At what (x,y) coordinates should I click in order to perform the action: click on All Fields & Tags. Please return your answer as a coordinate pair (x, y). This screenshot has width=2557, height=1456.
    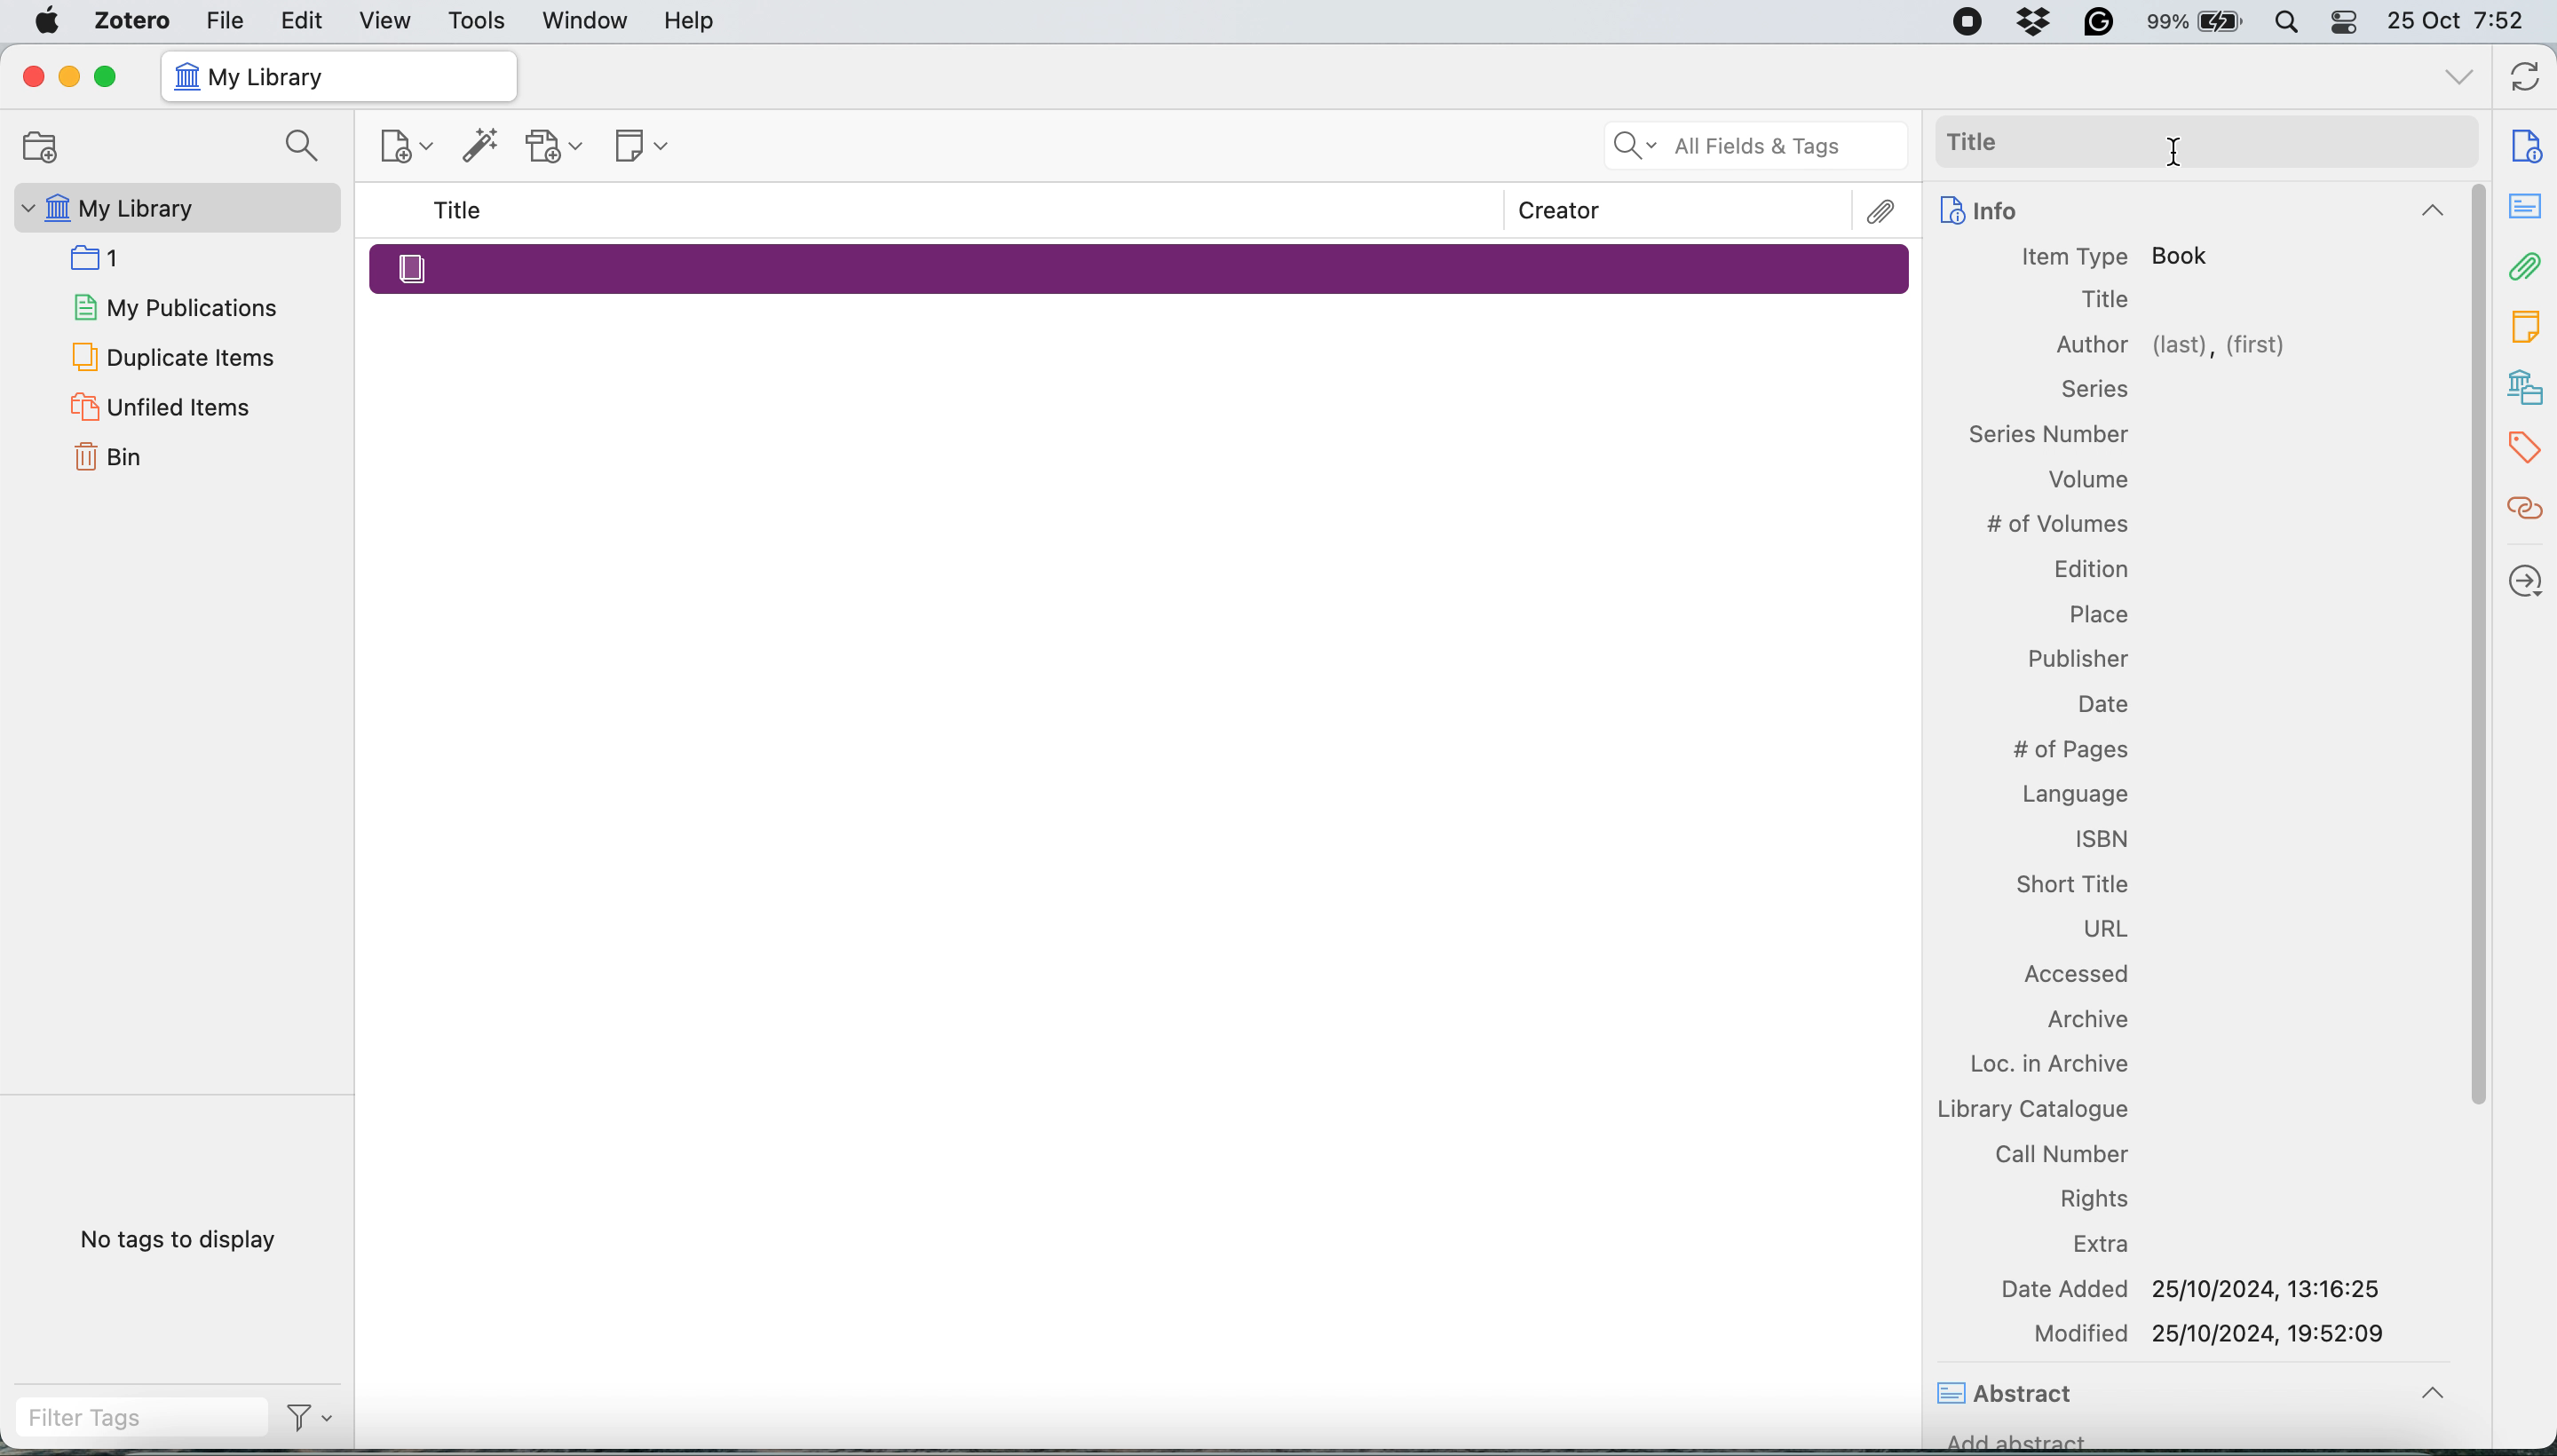
    Looking at the image, I should click on (1758, 146).